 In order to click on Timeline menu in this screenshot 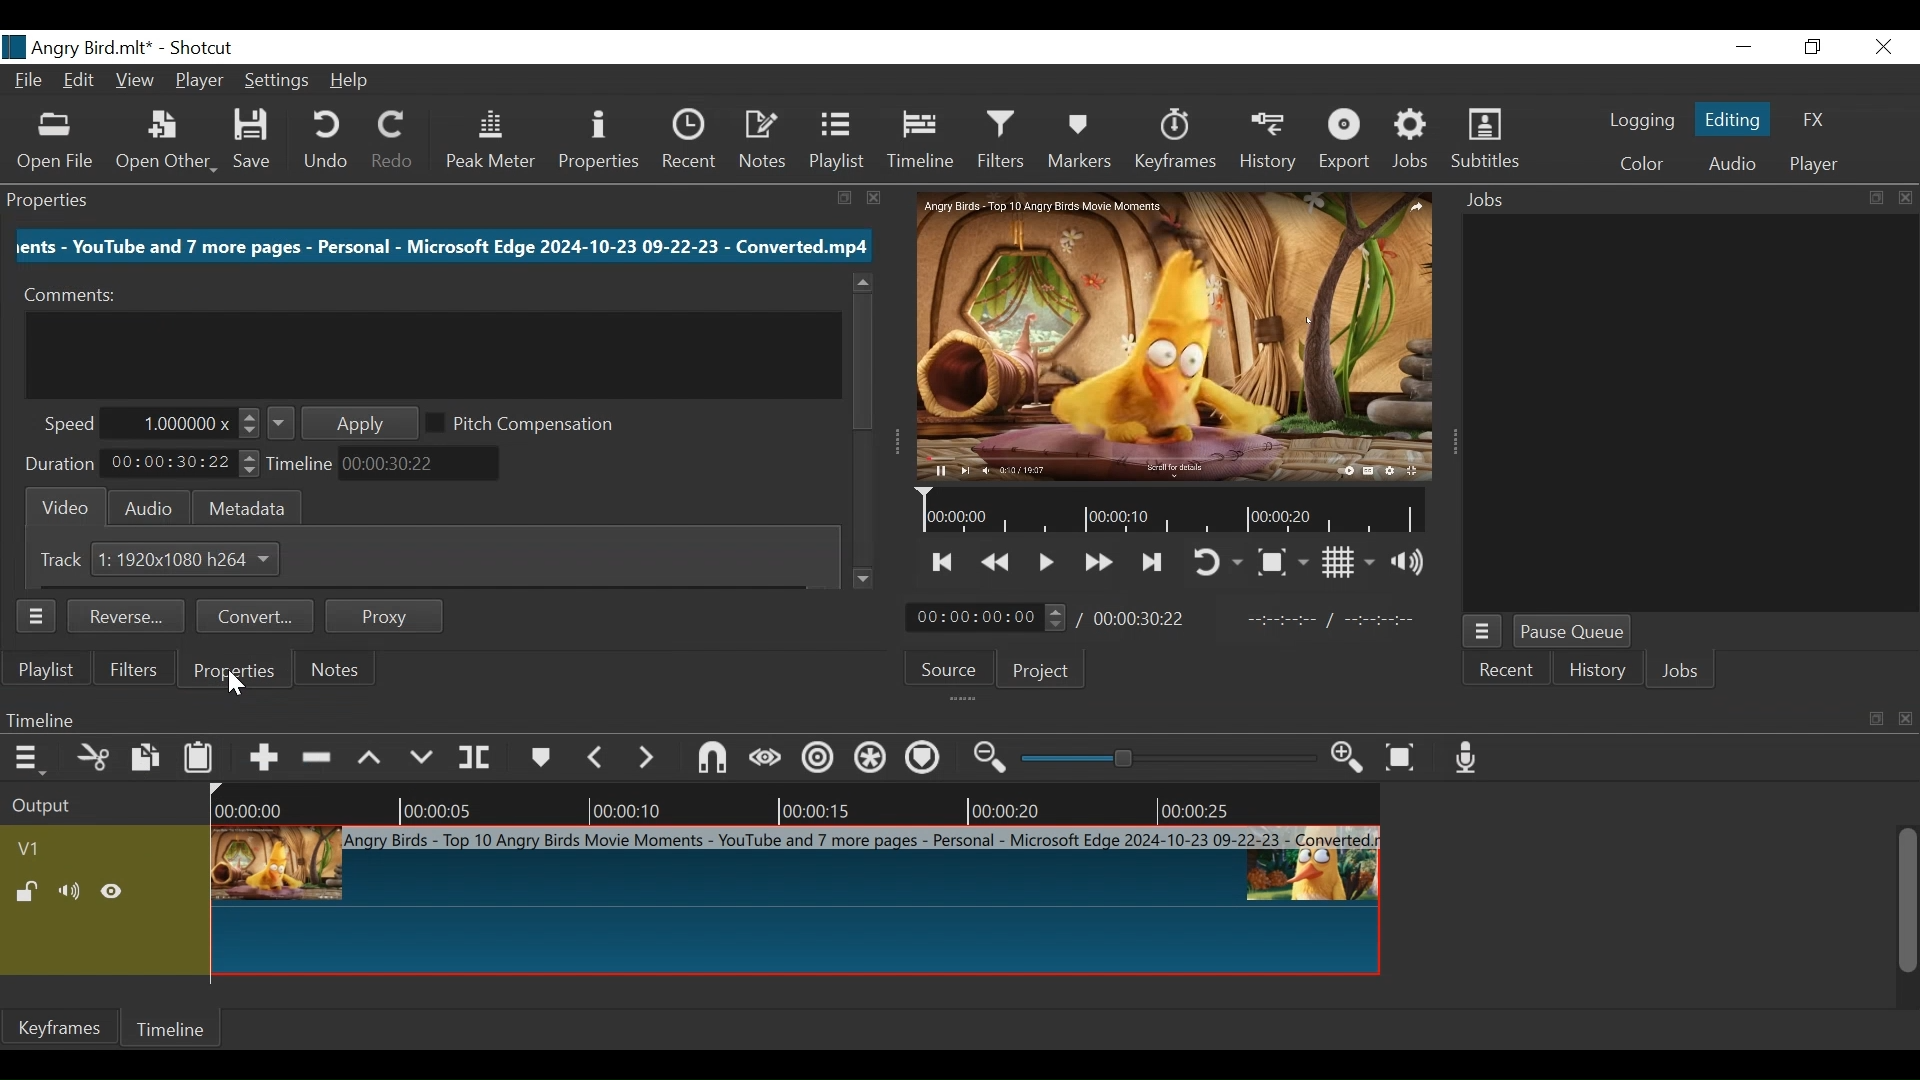, I will do `click(955, 719)`.